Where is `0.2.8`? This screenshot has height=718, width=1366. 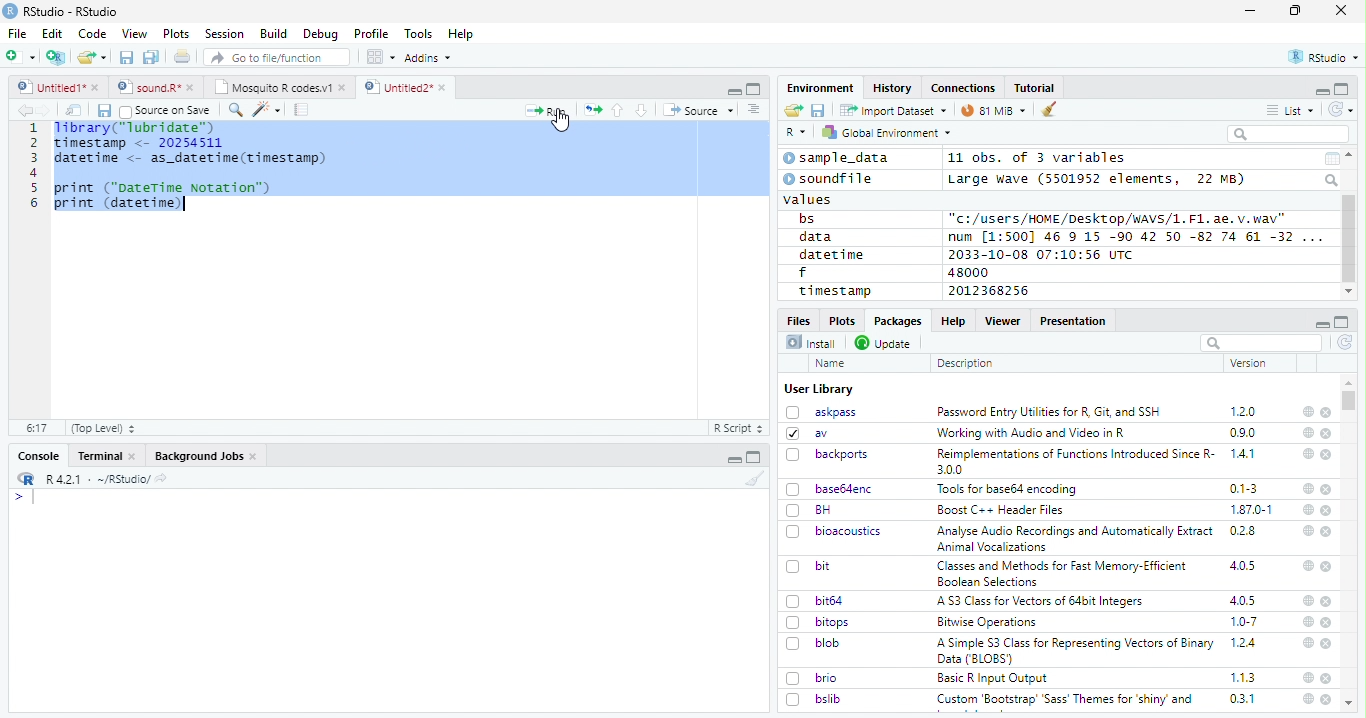 0.2.8 is located at coordinates (1244, 530).